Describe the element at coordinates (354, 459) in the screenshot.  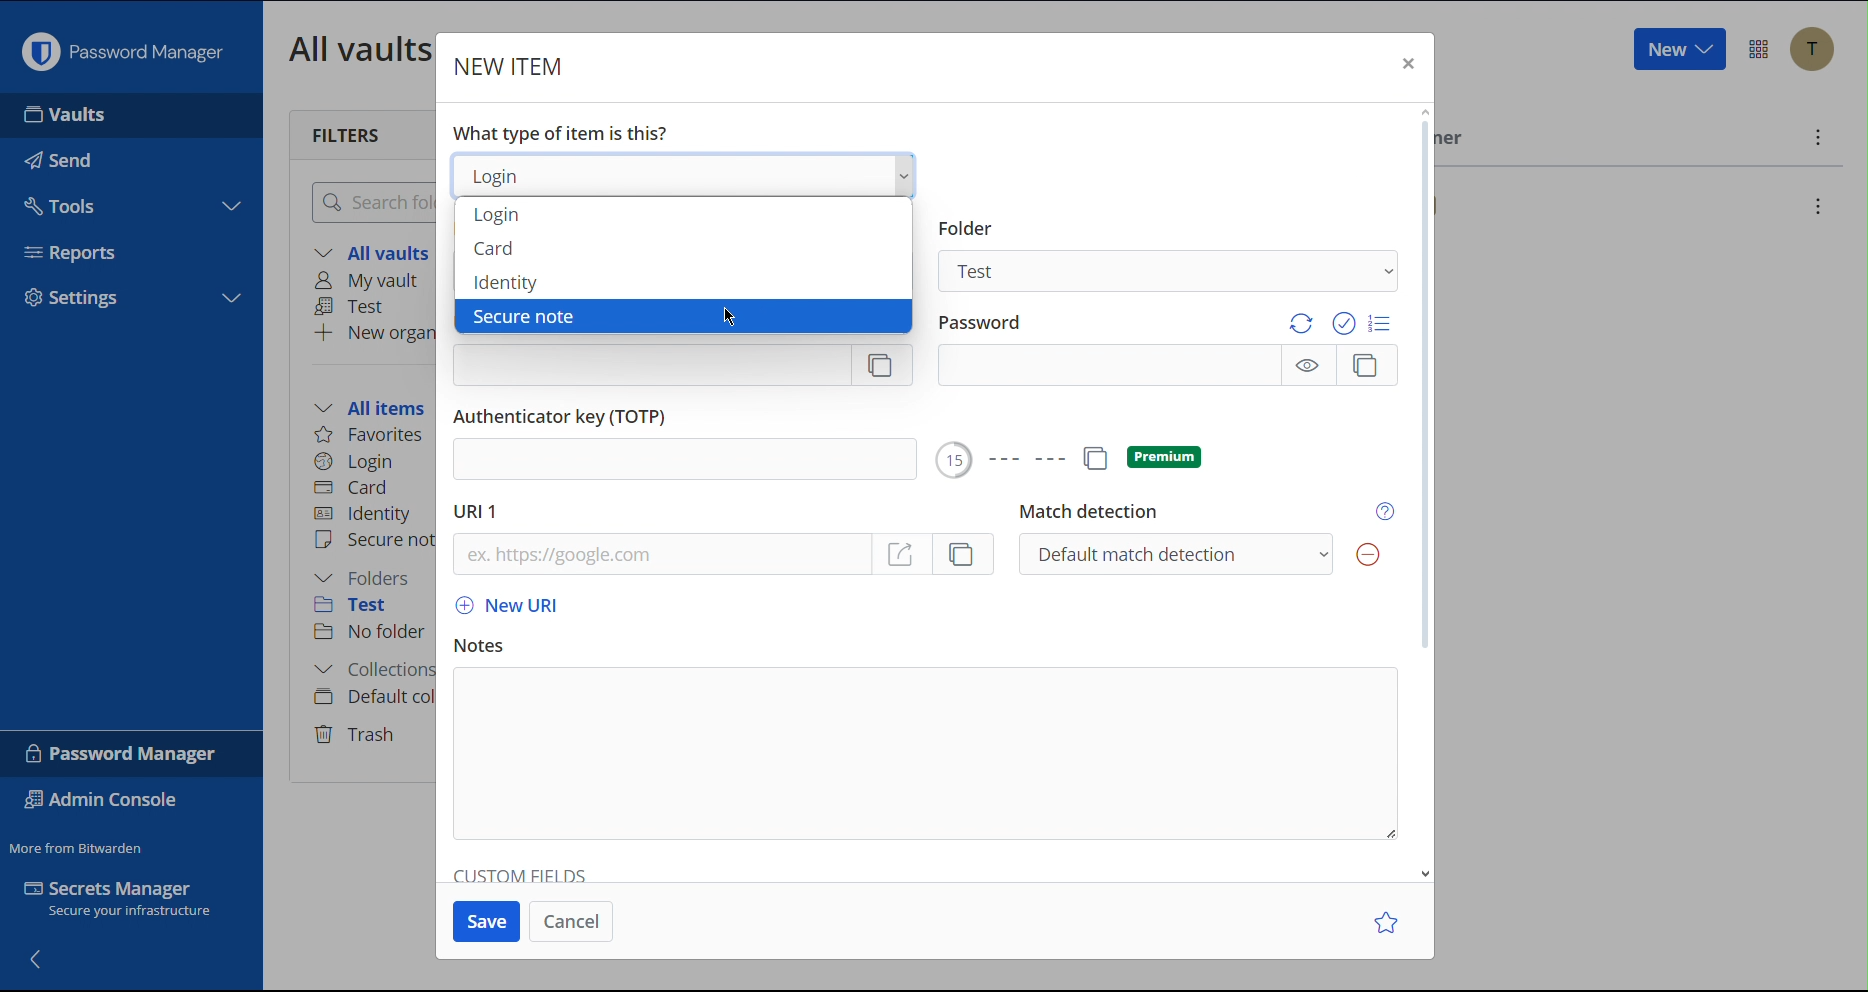
I see `Login` at that location.